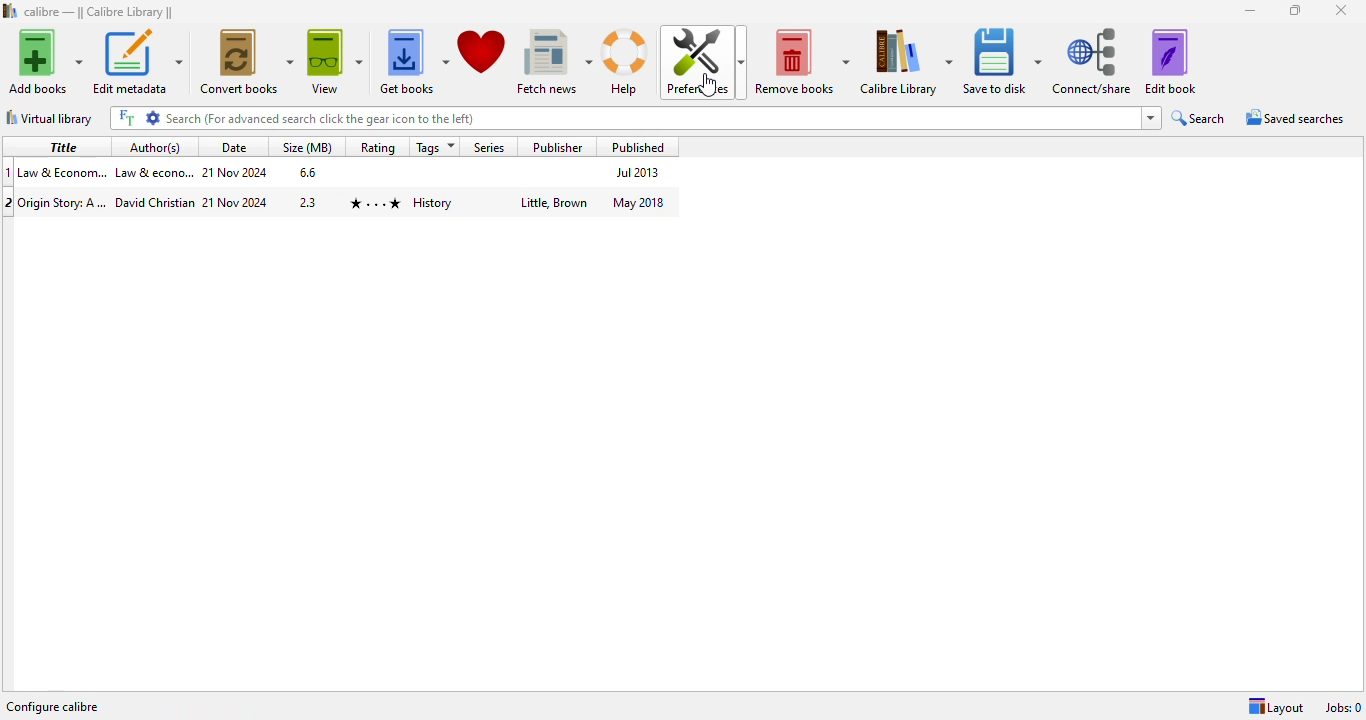 This screenshot has height=720, width=1366. I want to click on add books, so click(46, 61).